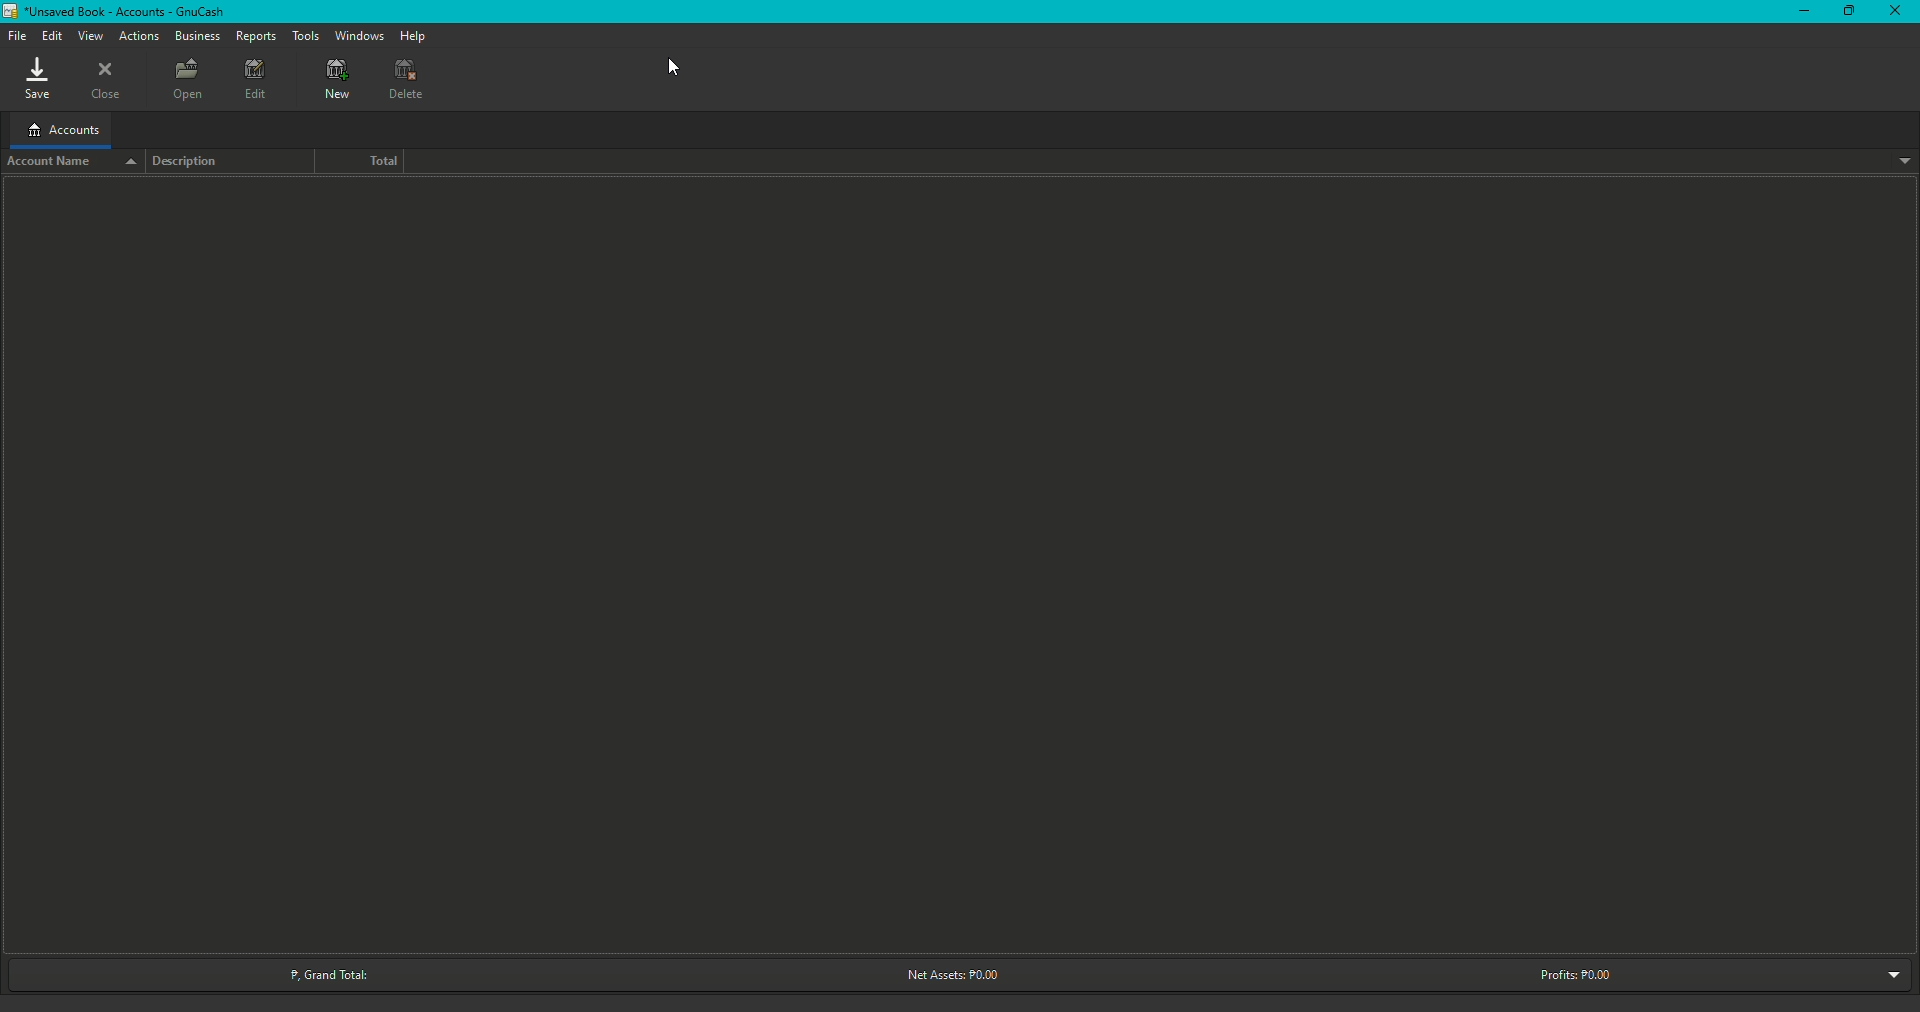 This screenshot has width=1920, height=1012. I want to click on Edit, so click(53, 35).